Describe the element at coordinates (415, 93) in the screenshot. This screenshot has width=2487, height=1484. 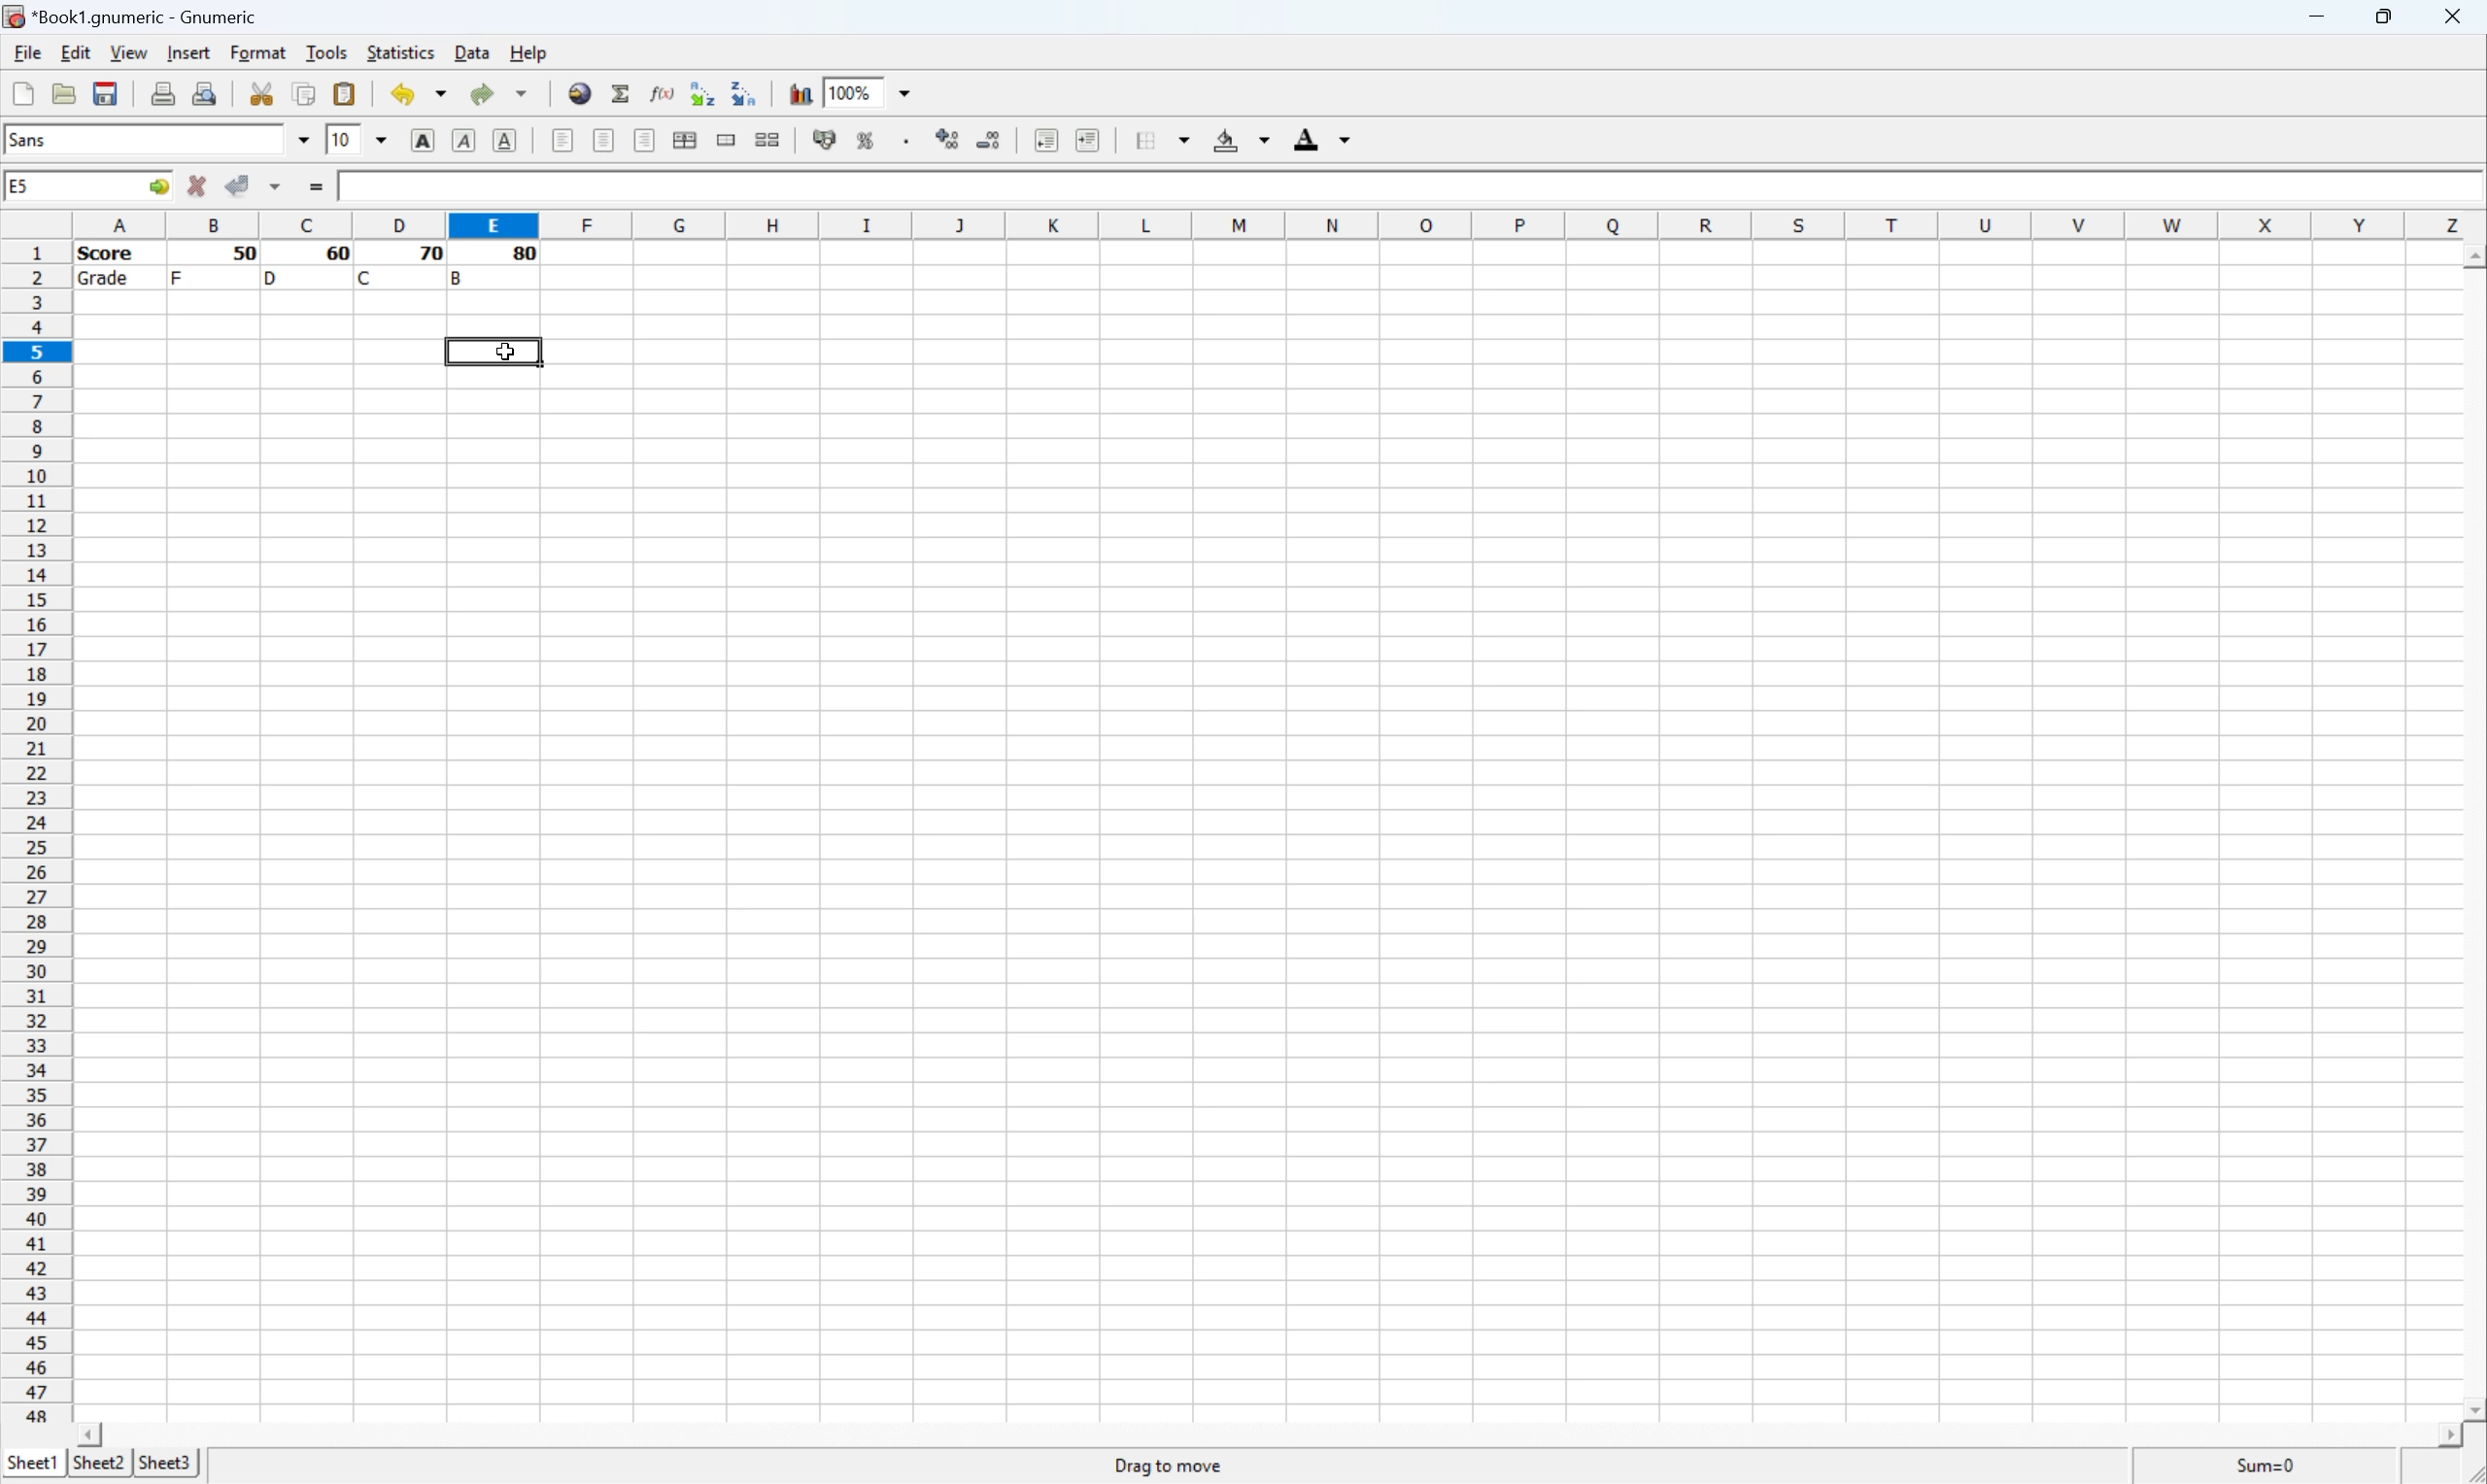
I see `Undo` at that location.